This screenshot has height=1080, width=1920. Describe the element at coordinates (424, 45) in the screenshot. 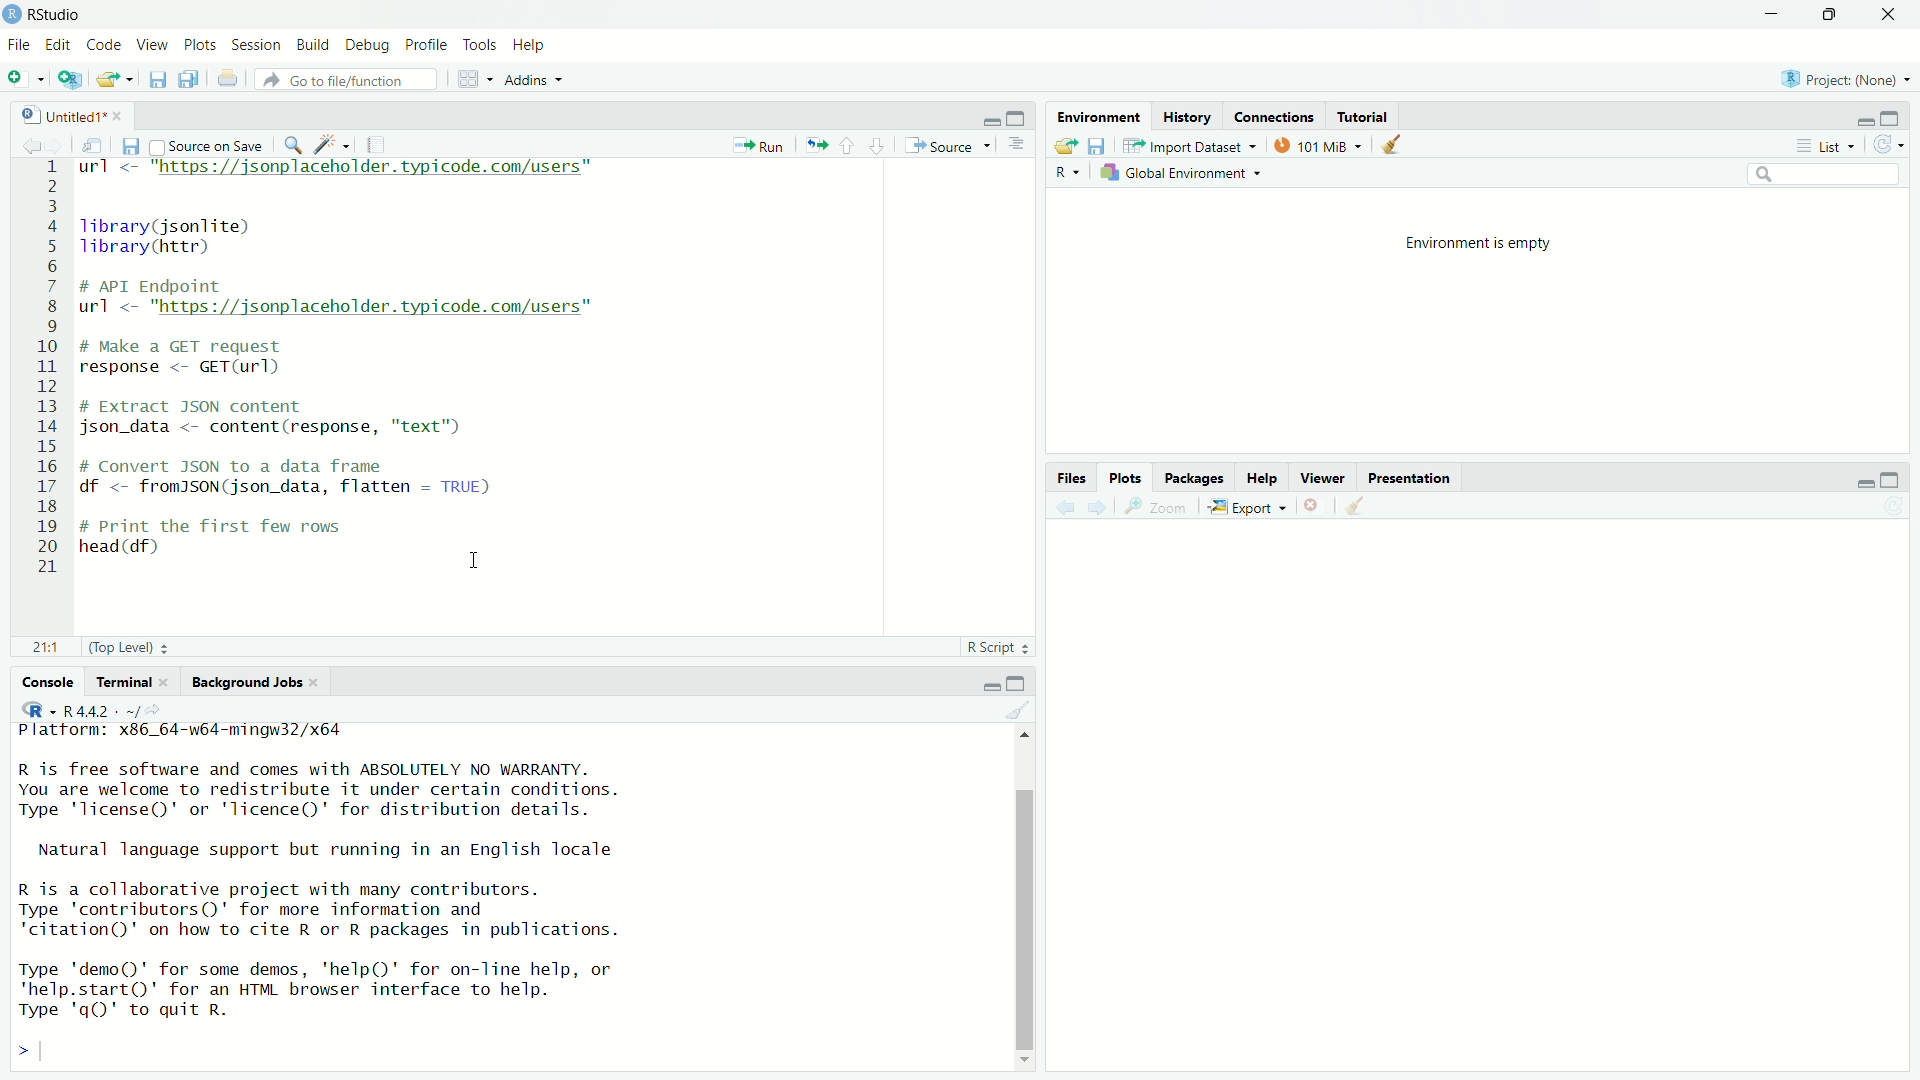

I see `Profile` at that location.